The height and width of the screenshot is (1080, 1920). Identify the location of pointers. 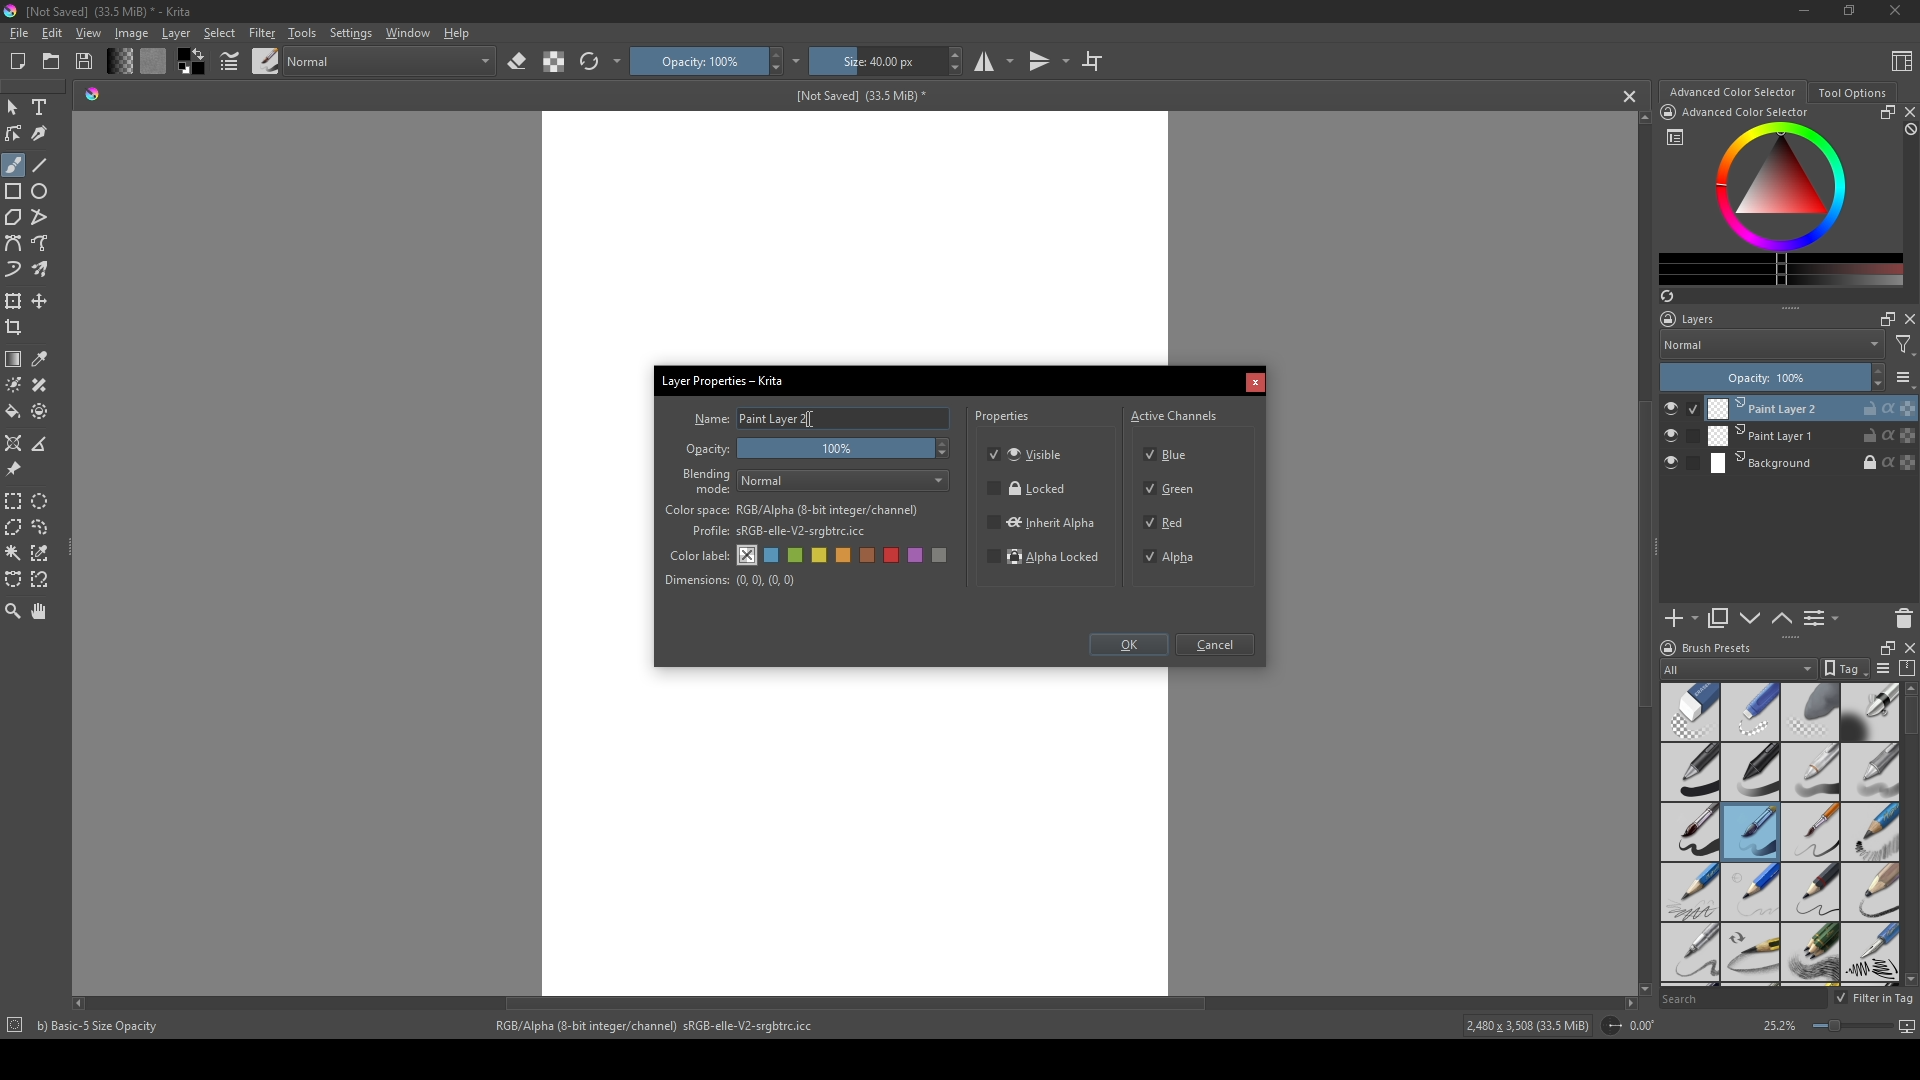
(230, 62).